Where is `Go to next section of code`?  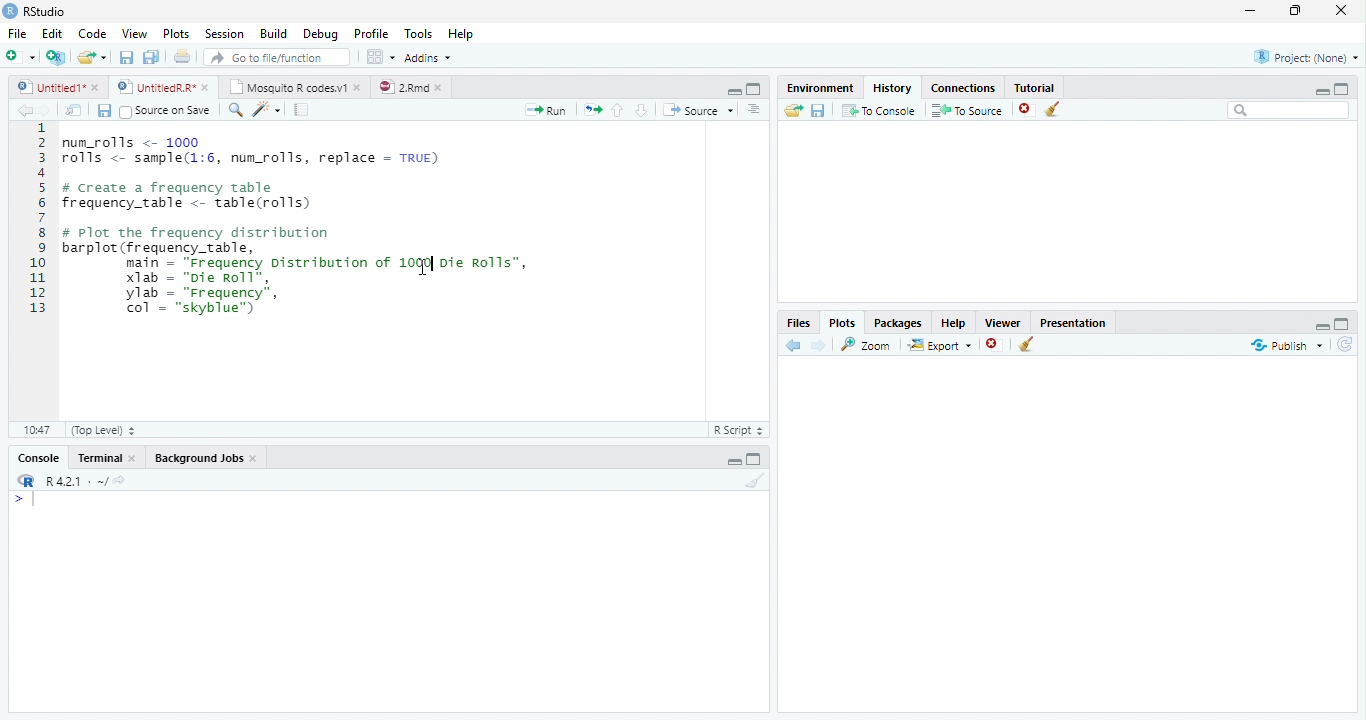
Go to next section of code is located at coordinates (642, 110).